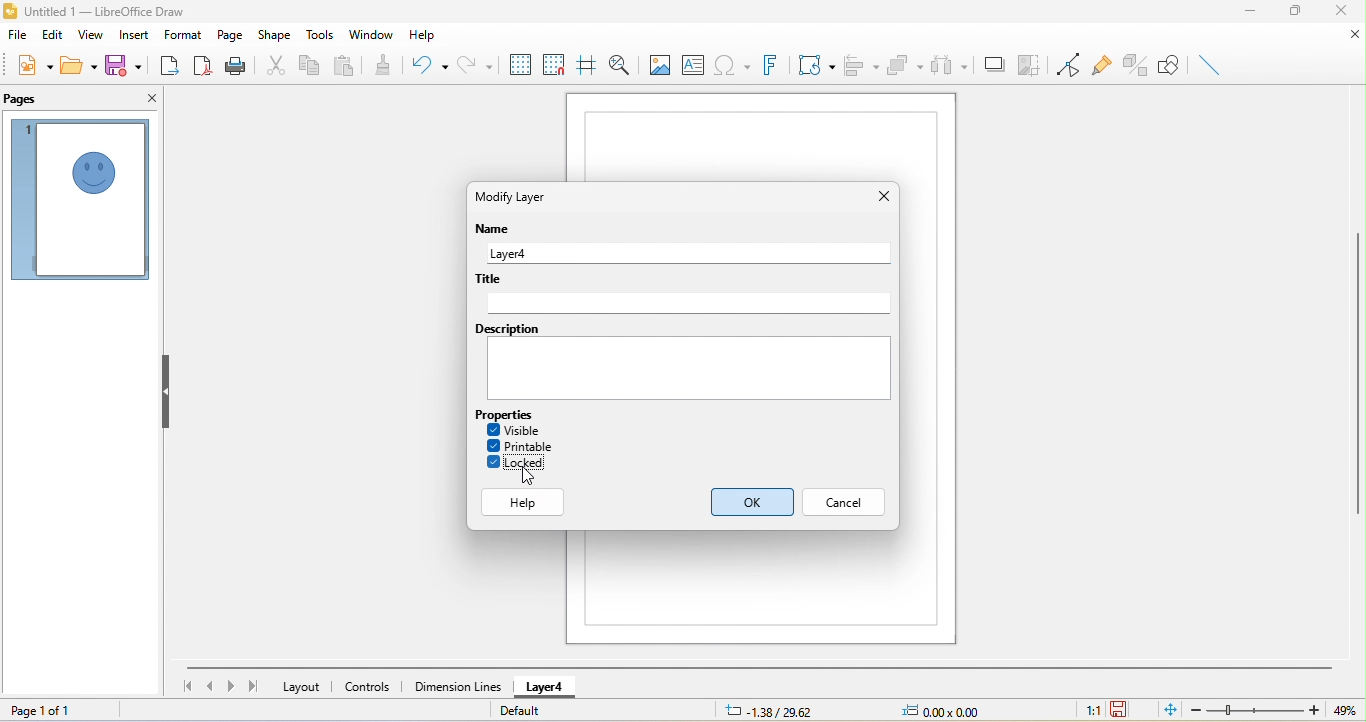 This screenshot has height=722, width=1366. Describe the element at coordinates (551, 687) in the screenshot. I see `layer 4` at that location.